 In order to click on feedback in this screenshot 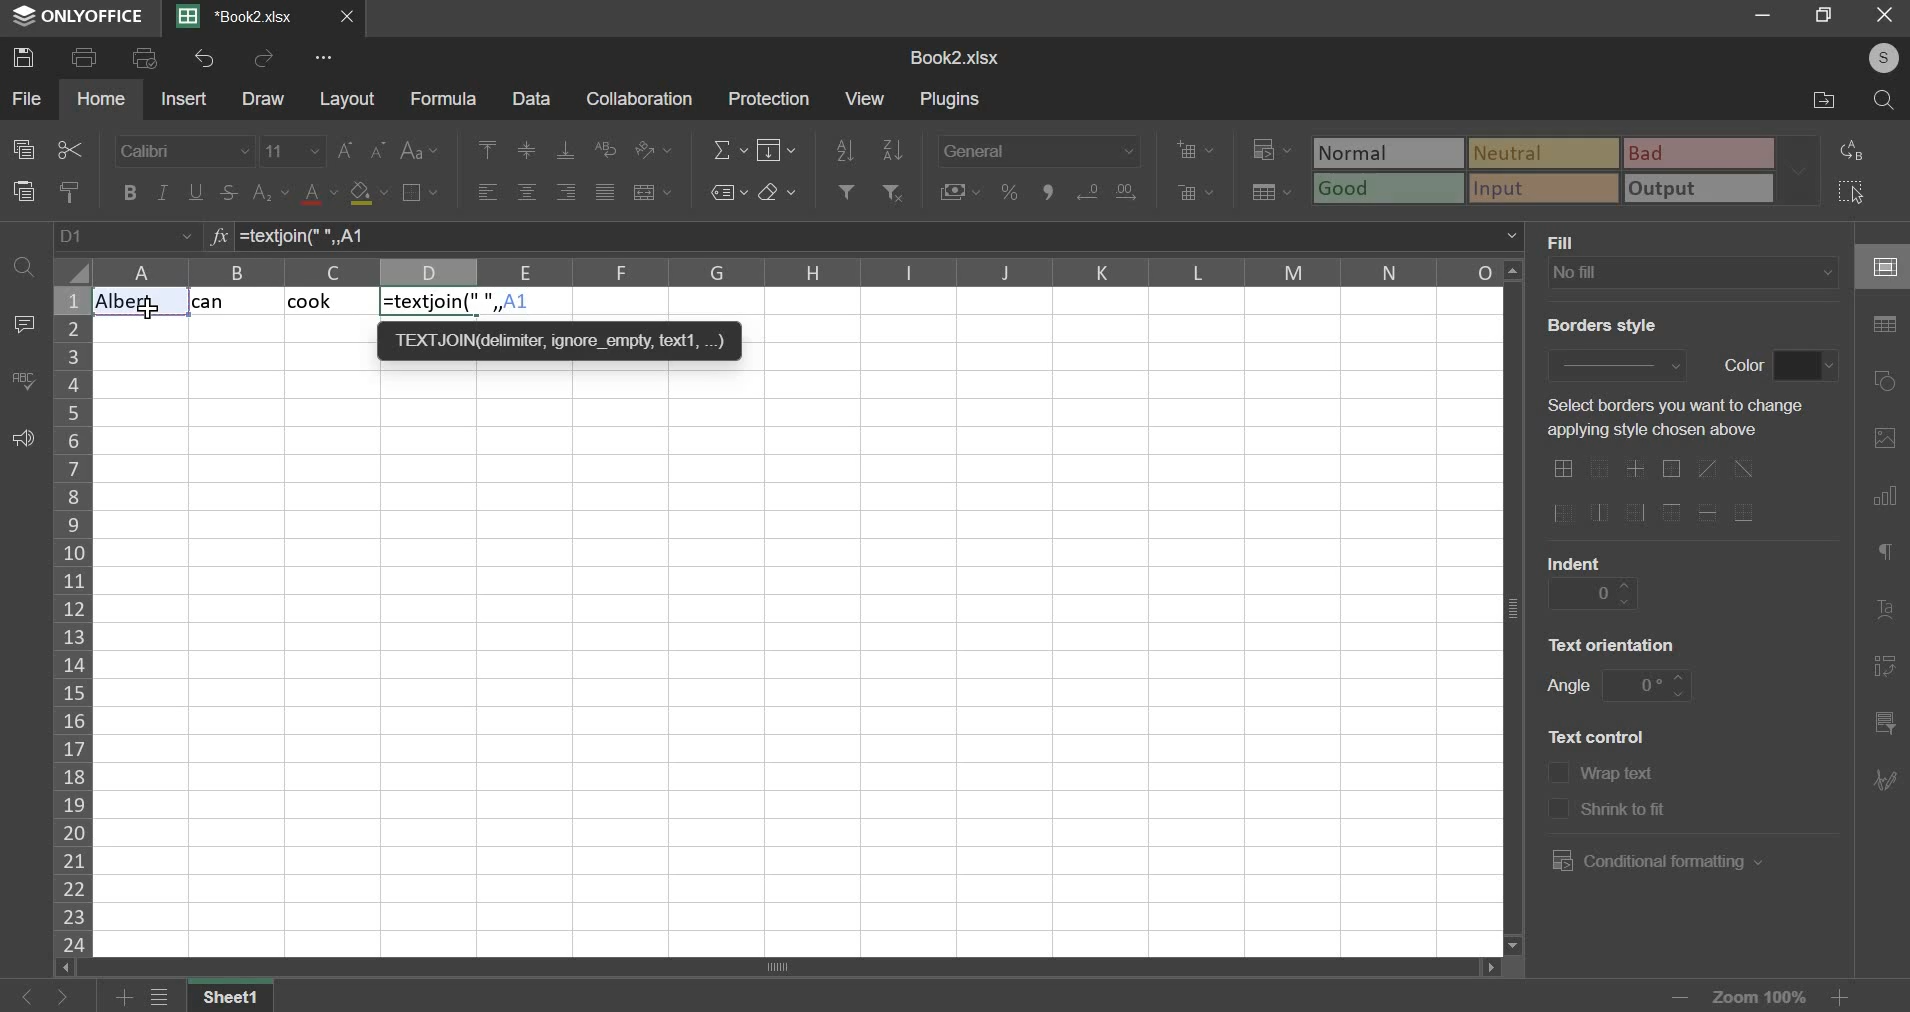, I will do `click(23, 440)`.